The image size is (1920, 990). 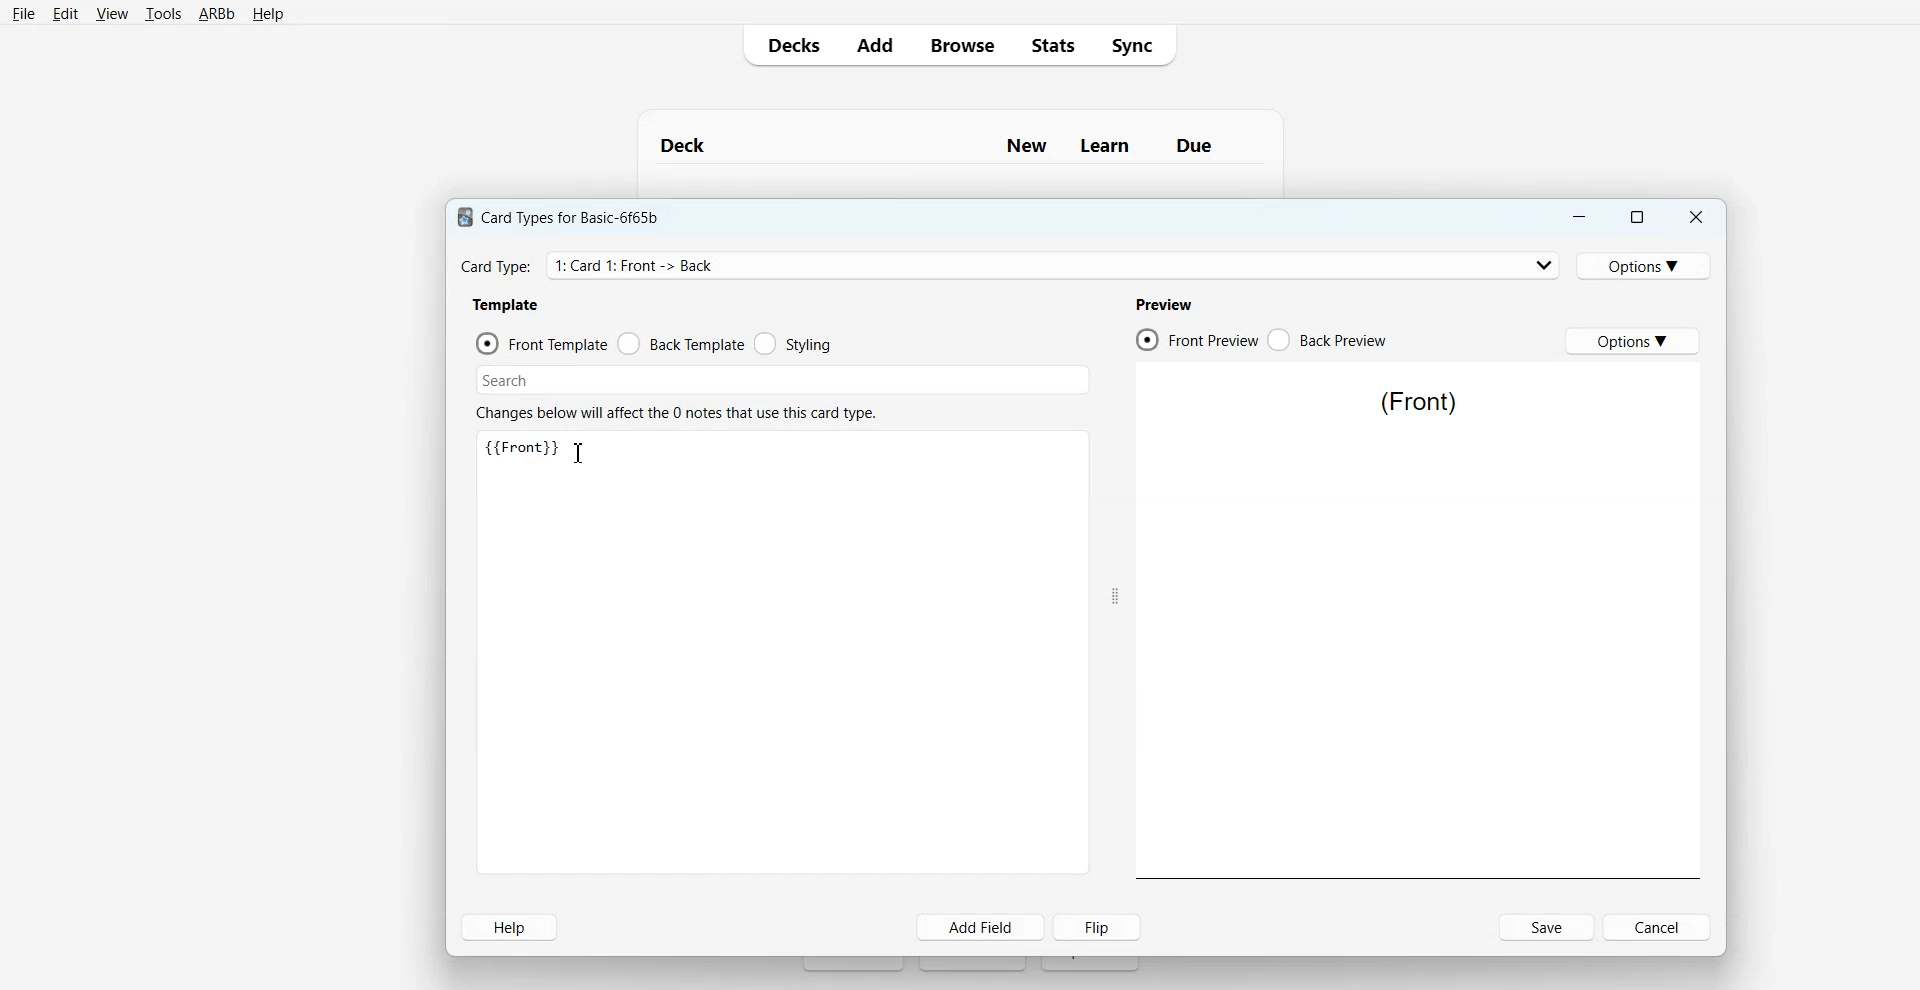 I want to click on Card Type, so click(x=1009, y=264).